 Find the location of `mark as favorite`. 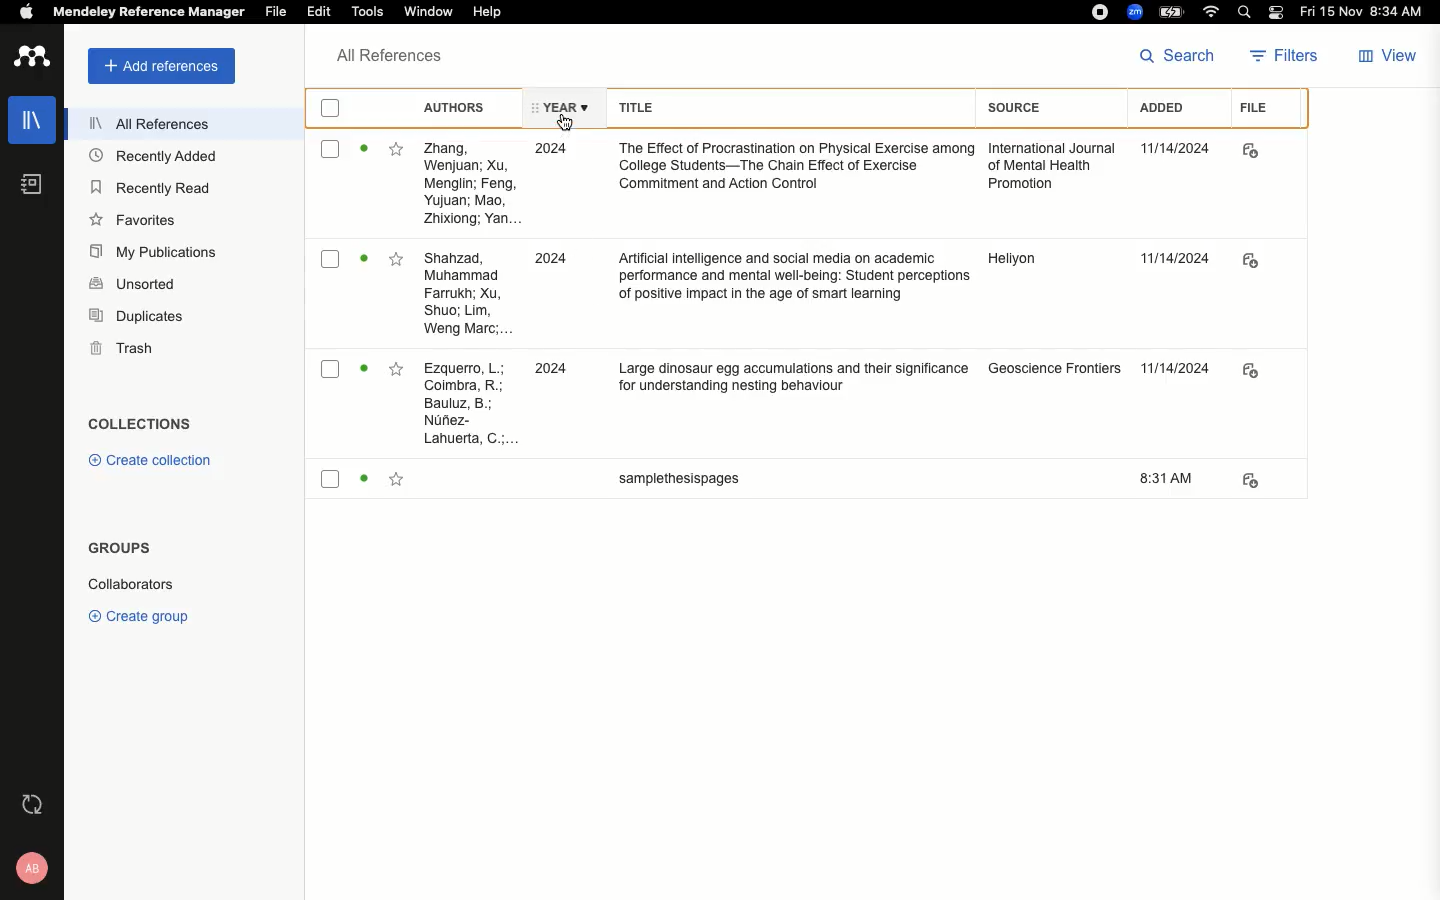

mark as favorite is located at coordinates (396, 152).